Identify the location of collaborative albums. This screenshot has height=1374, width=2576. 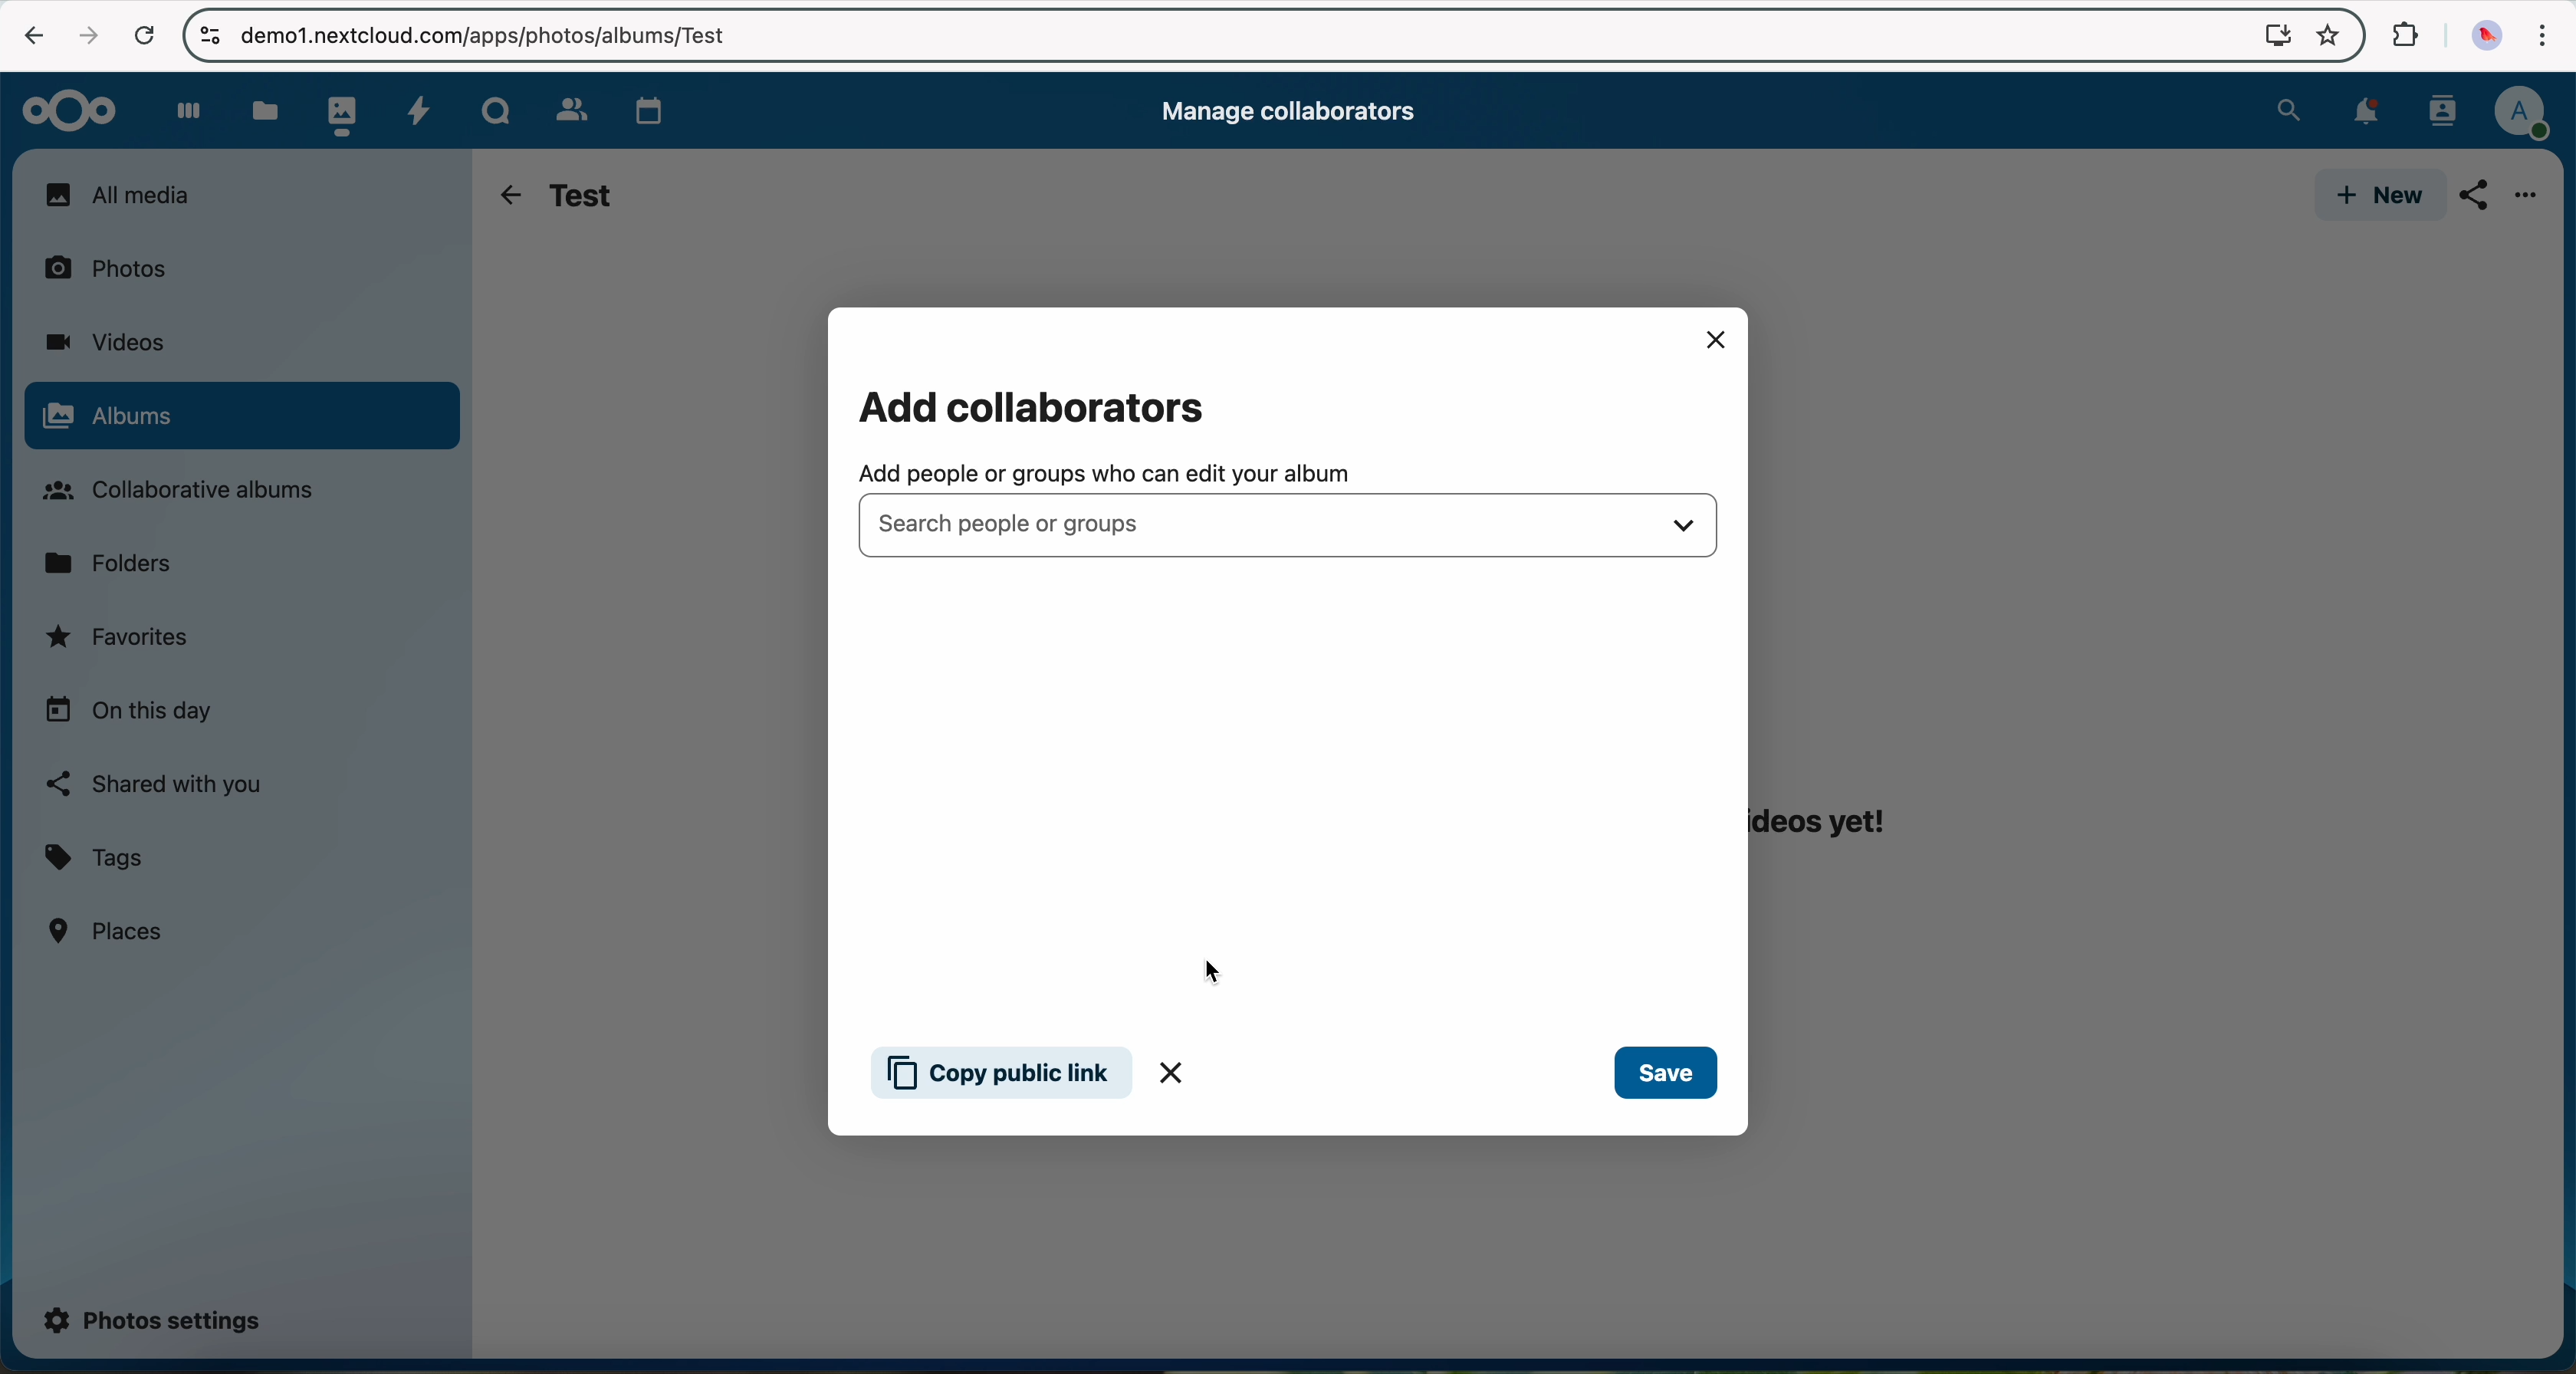
(190, 491).